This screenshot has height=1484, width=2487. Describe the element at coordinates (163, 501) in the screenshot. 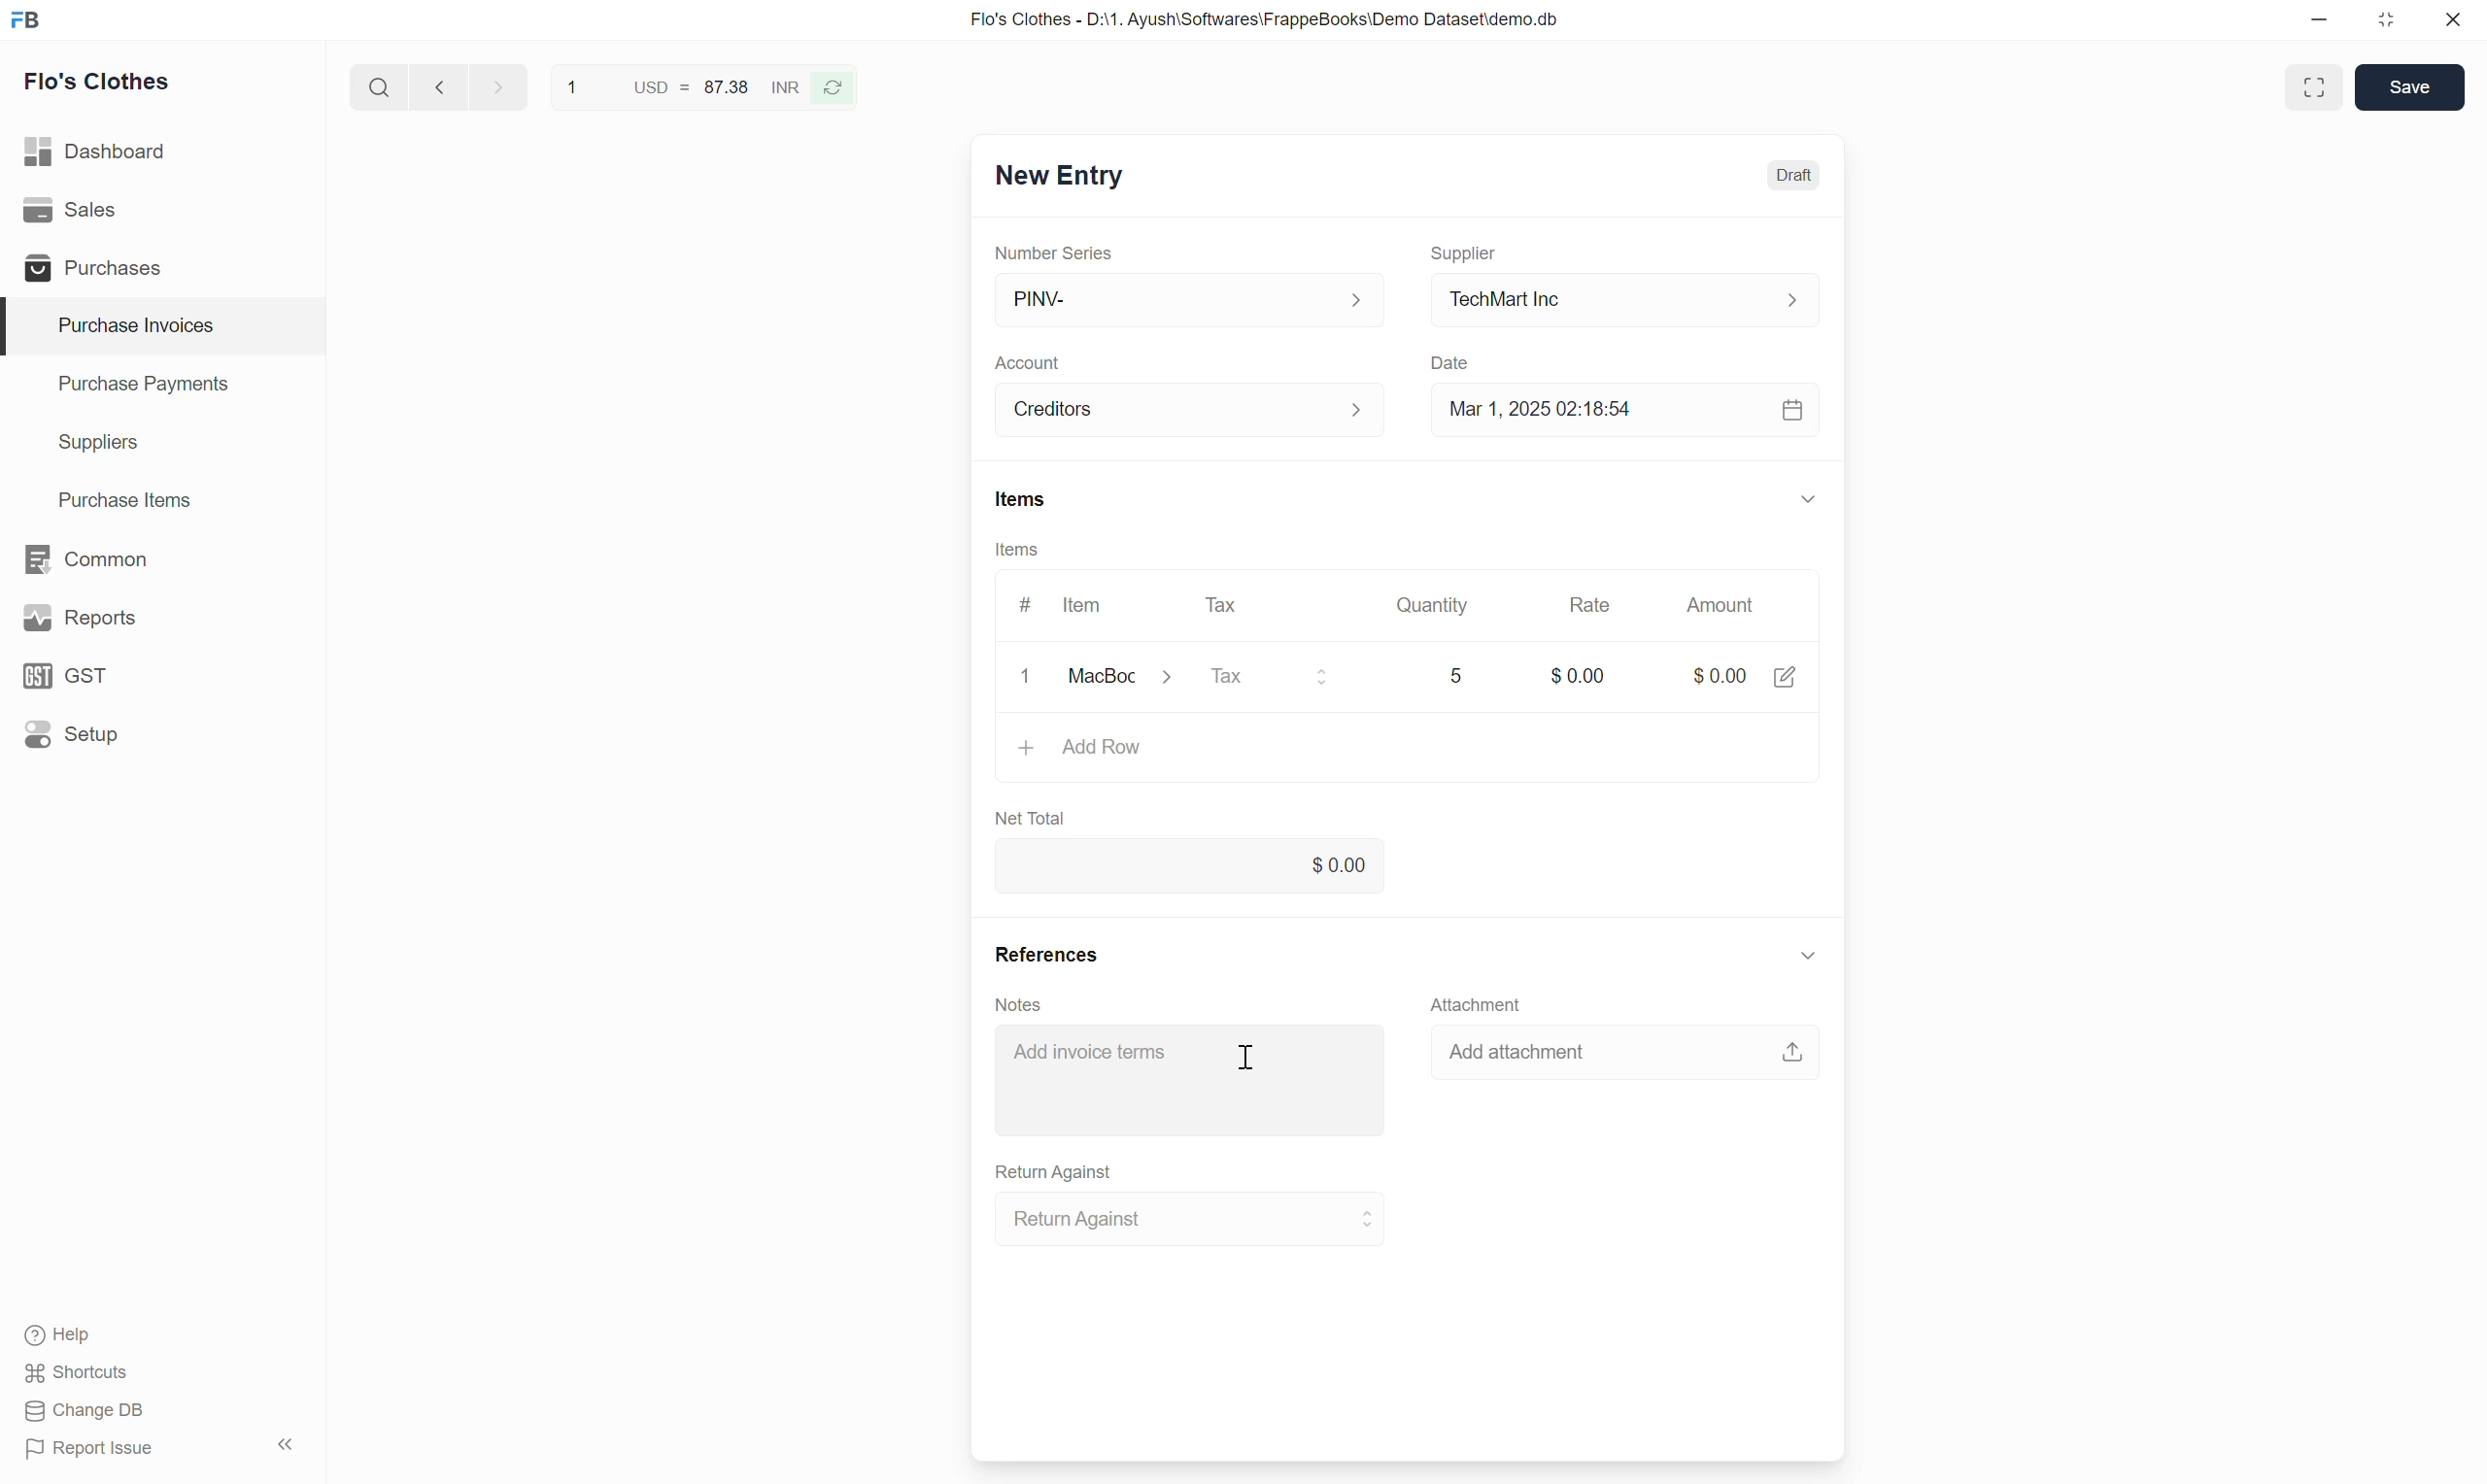

I see `Purchase Items` at that location.